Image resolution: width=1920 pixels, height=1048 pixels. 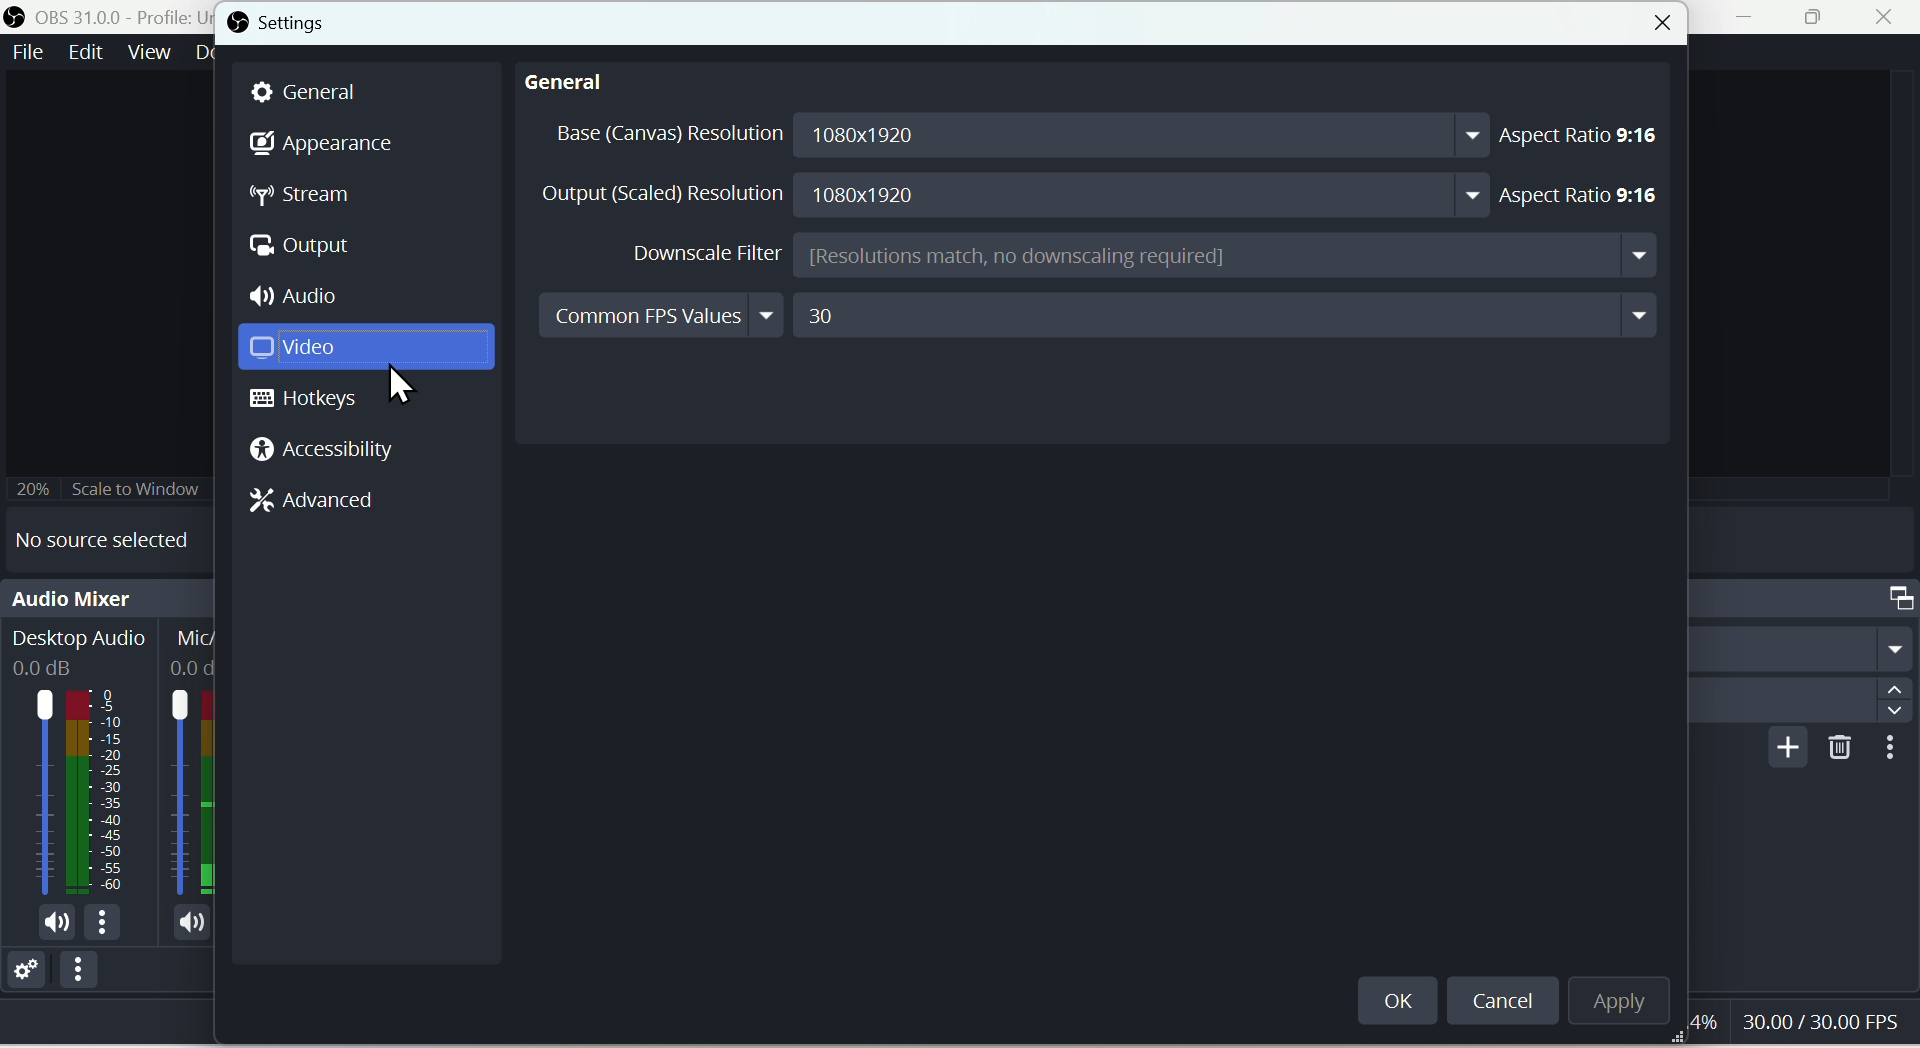 What do you see at coordinates (318, 91) in the screenshot?
I see `General` at bounding box center [318, 91].